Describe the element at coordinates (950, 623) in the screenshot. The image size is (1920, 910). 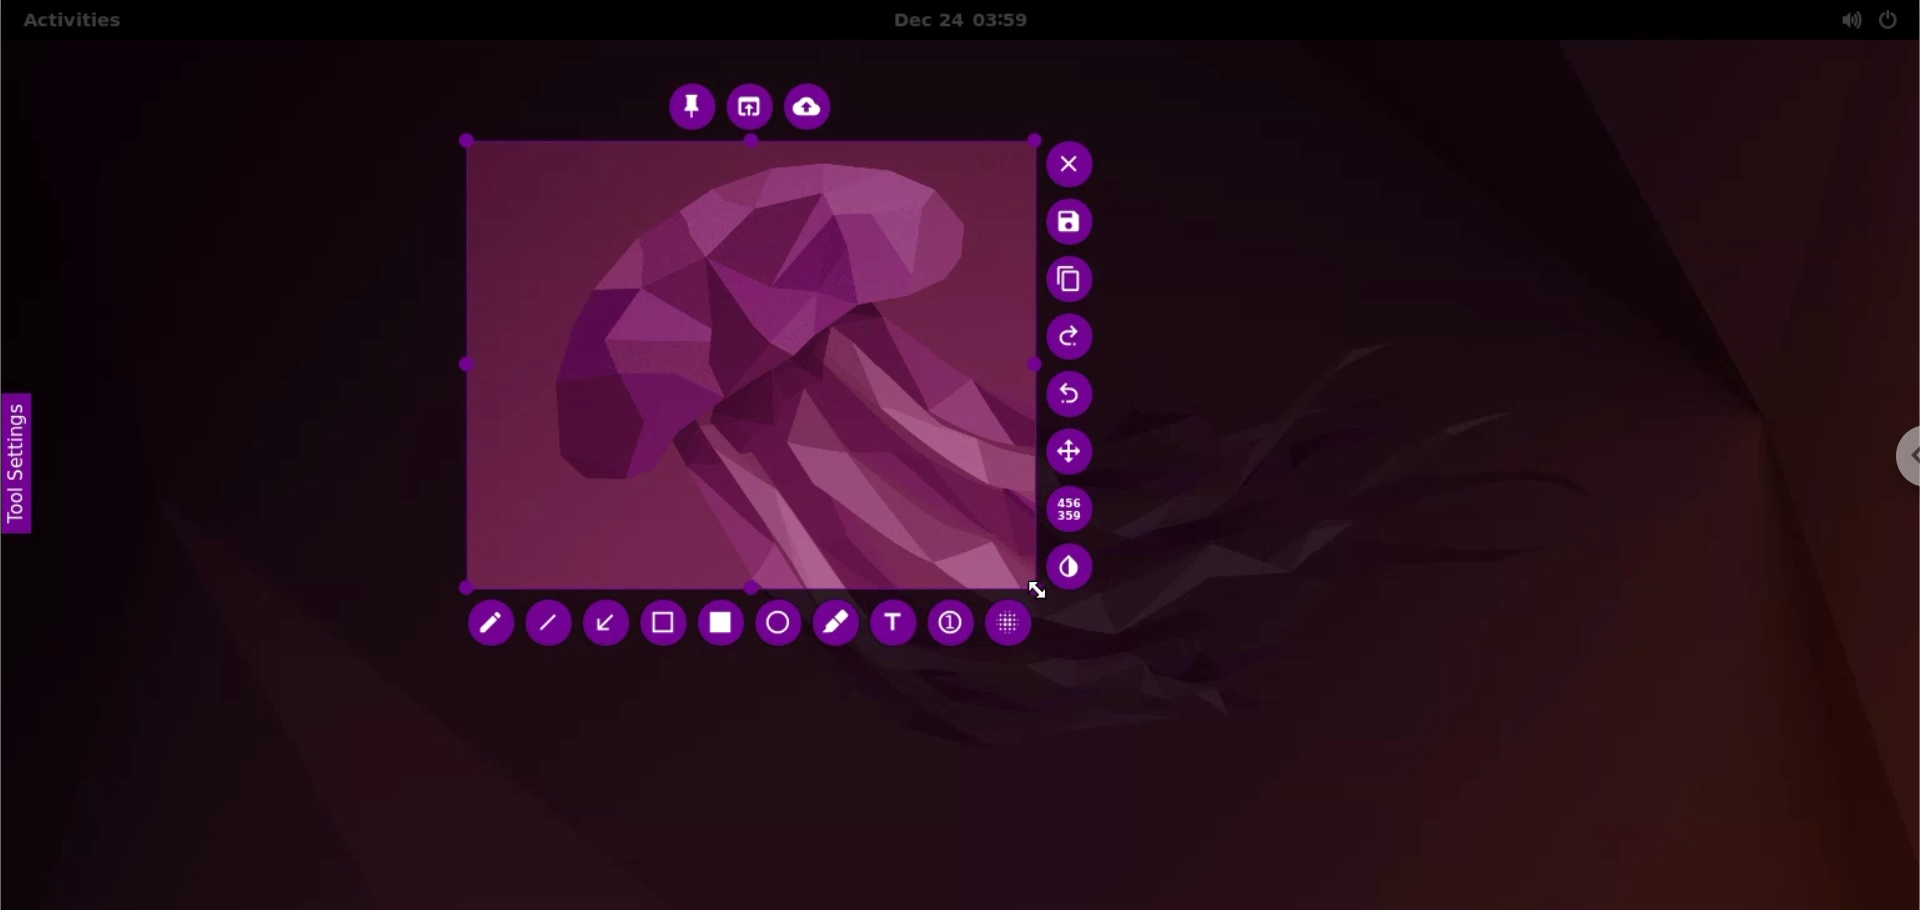
I see `auto increment` at that location.